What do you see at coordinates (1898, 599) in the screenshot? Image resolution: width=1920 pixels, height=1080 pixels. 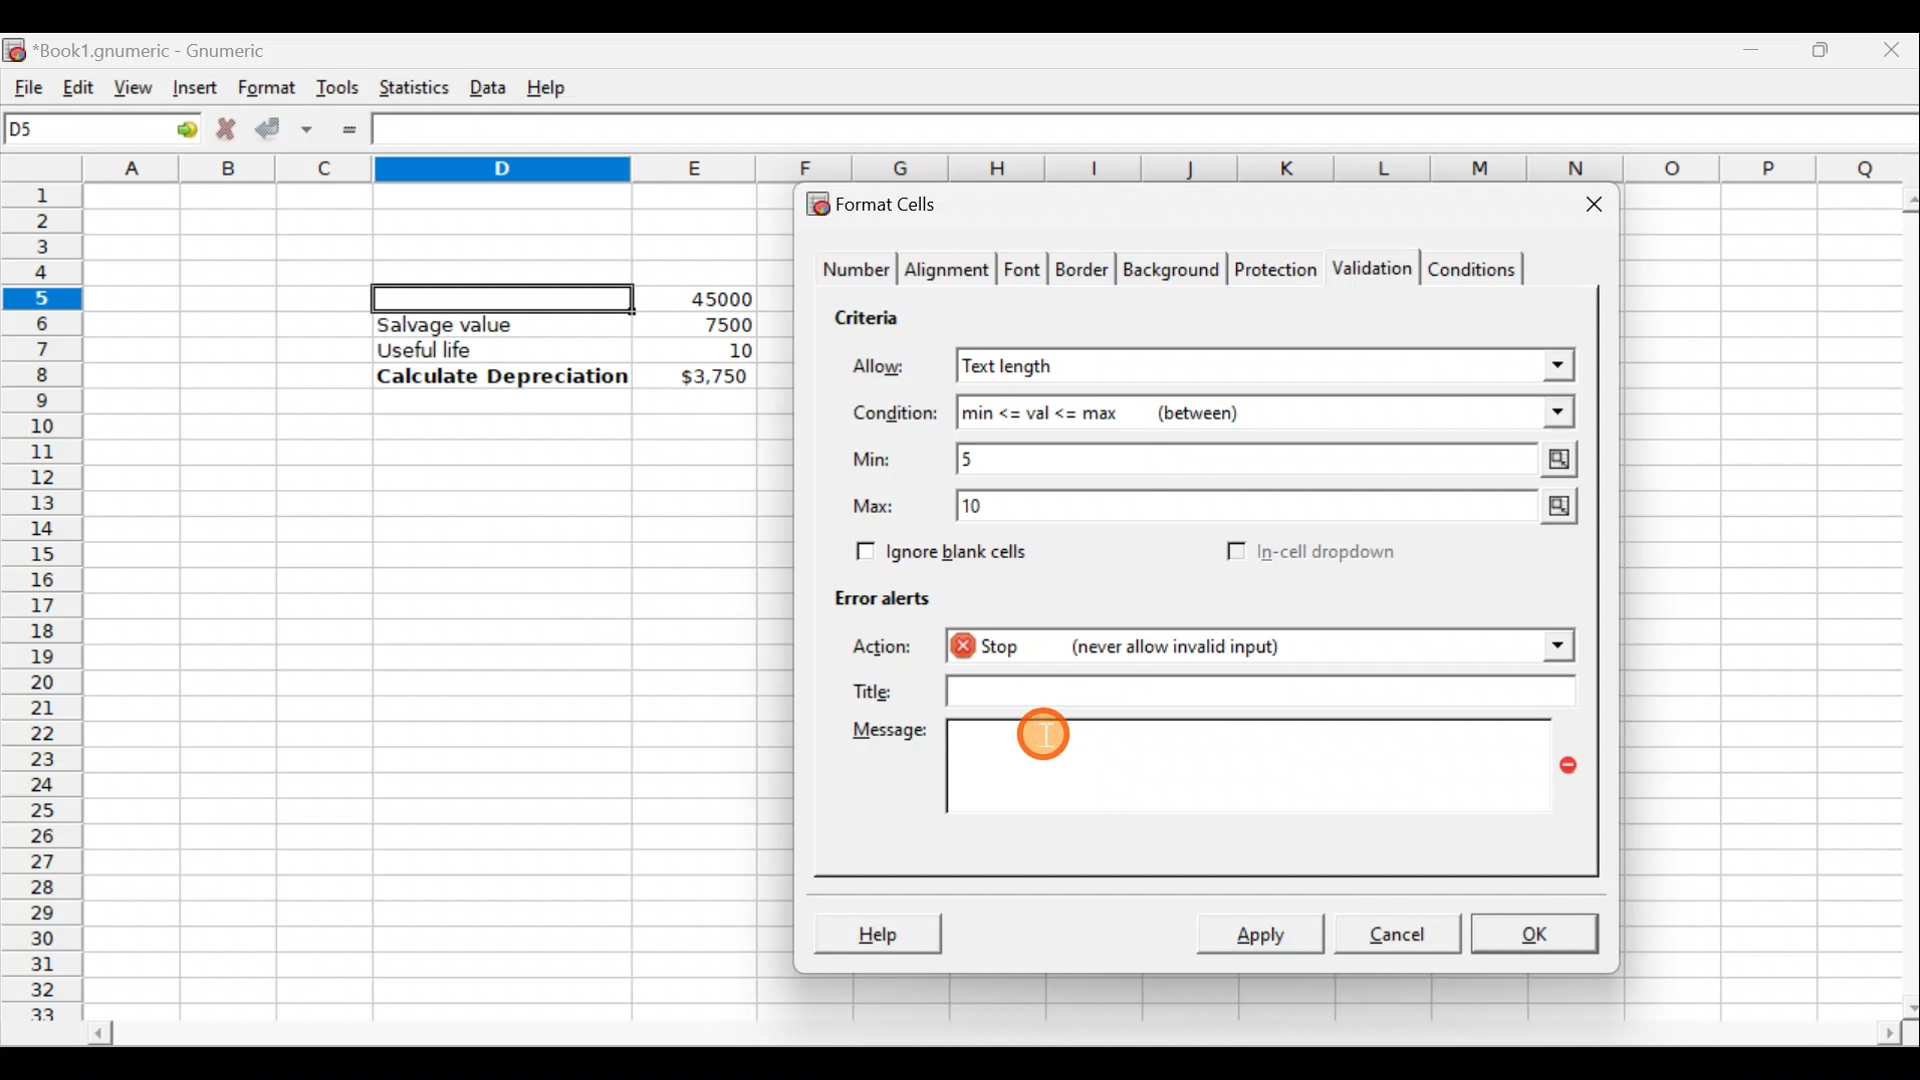 I see `Scroll bar` at bounding box center [1898, 599].